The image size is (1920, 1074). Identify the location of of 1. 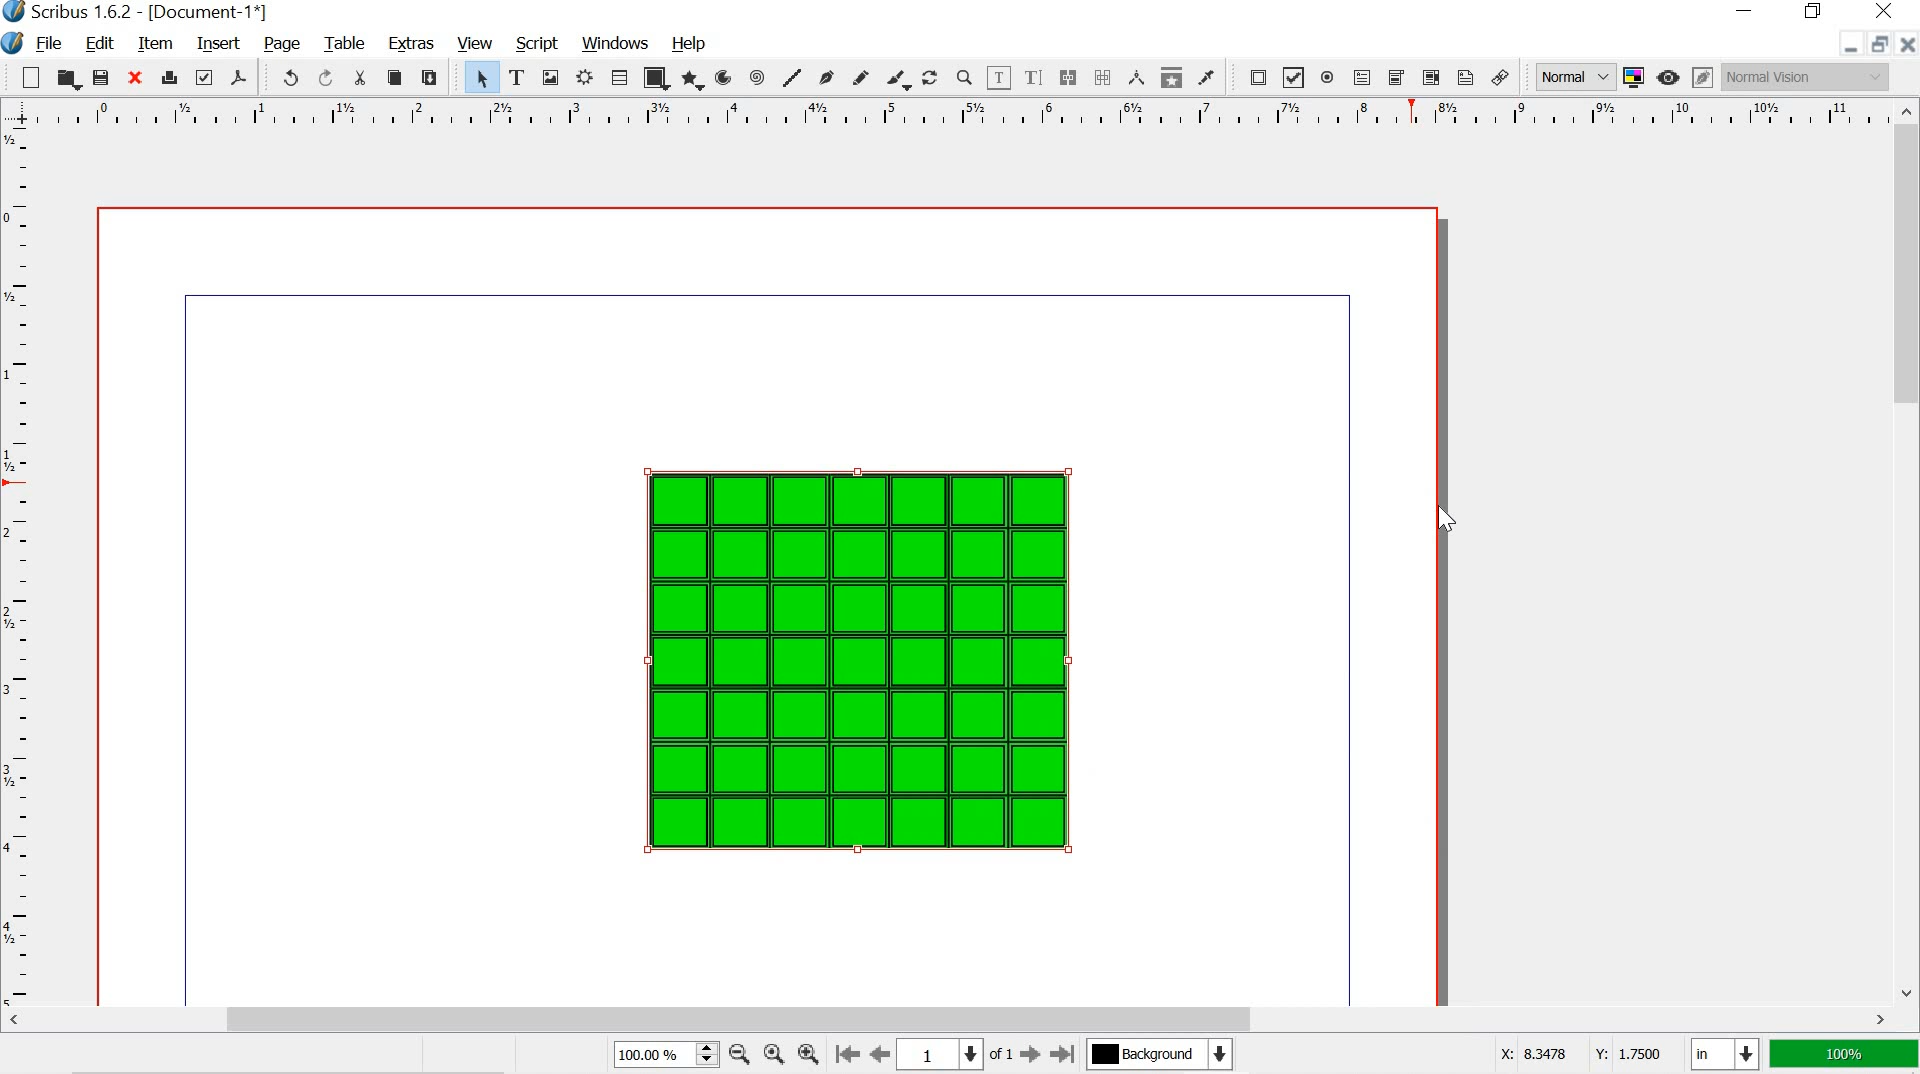
(999, 1056).